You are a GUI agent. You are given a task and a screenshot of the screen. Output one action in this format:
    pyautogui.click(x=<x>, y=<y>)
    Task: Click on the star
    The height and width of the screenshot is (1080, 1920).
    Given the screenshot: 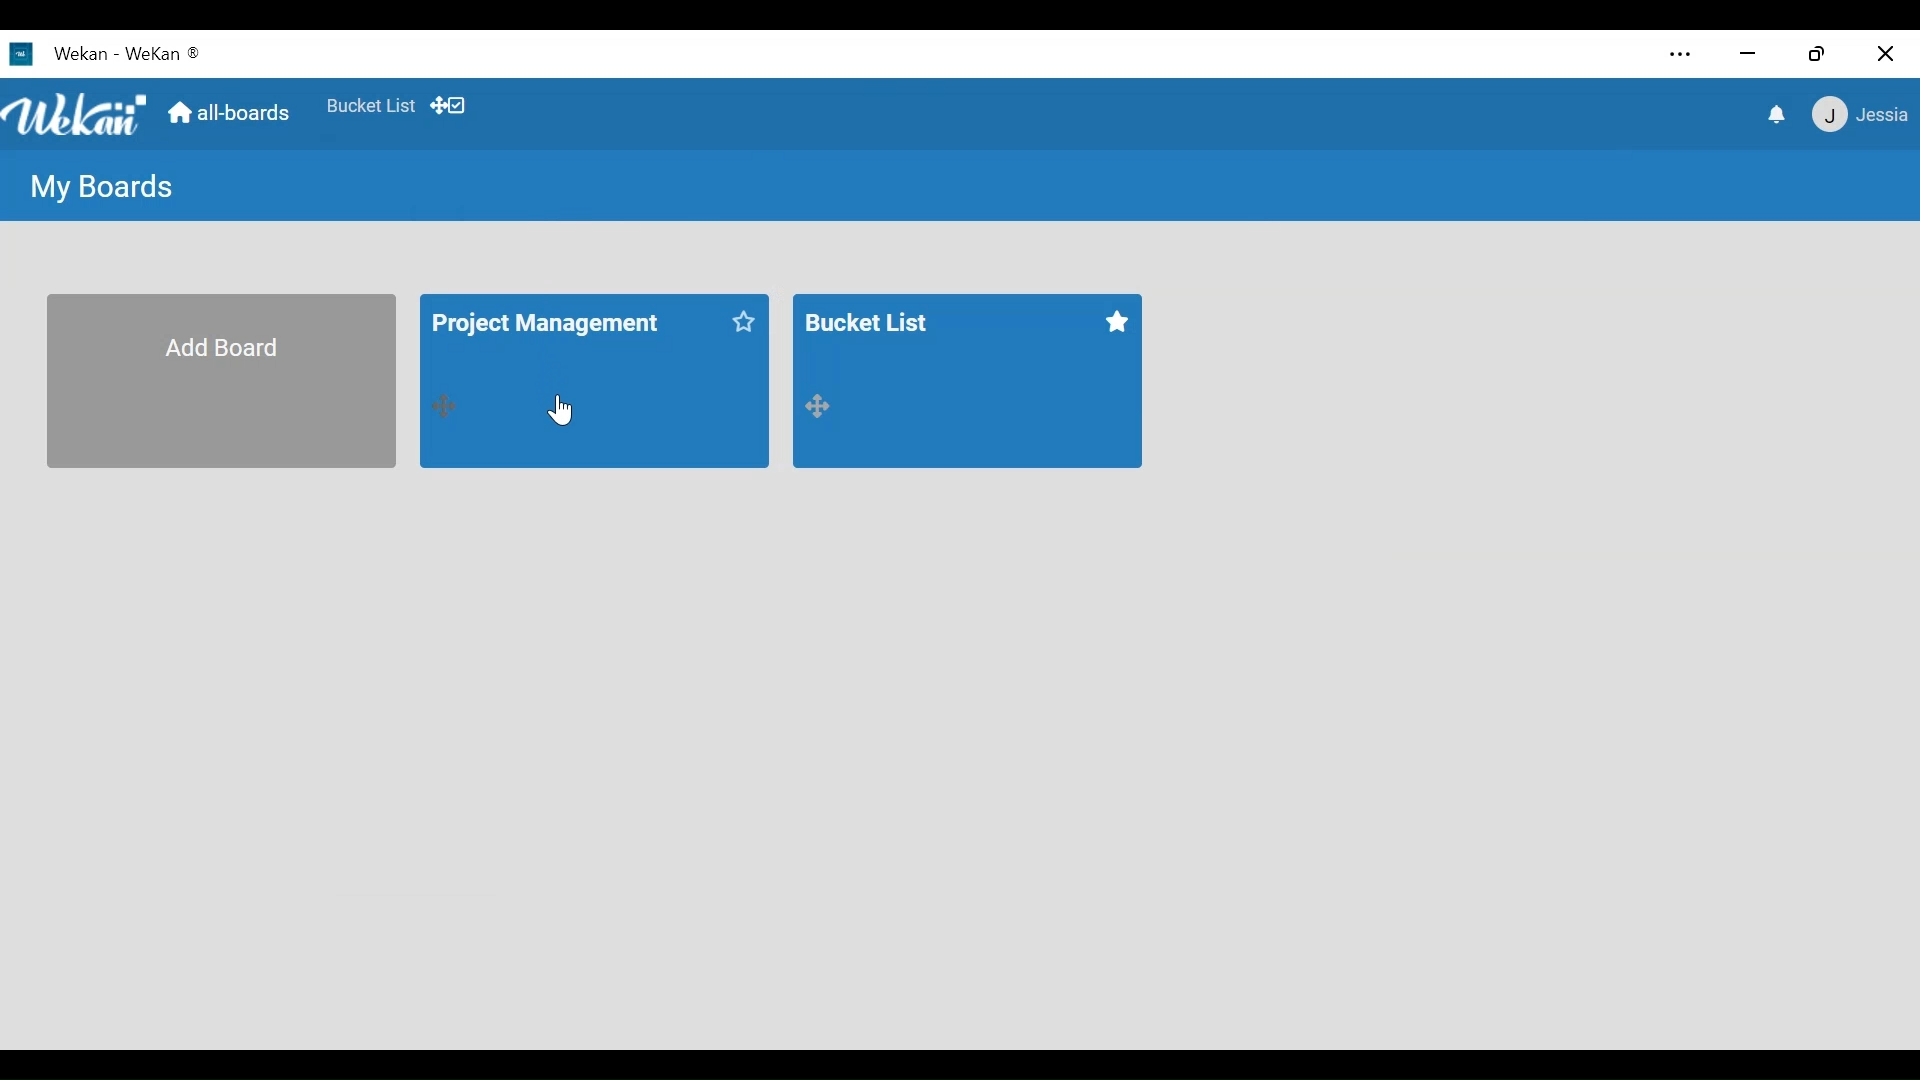 What is the action you would take?
    pyautogui.click(x=744, y=325)
    